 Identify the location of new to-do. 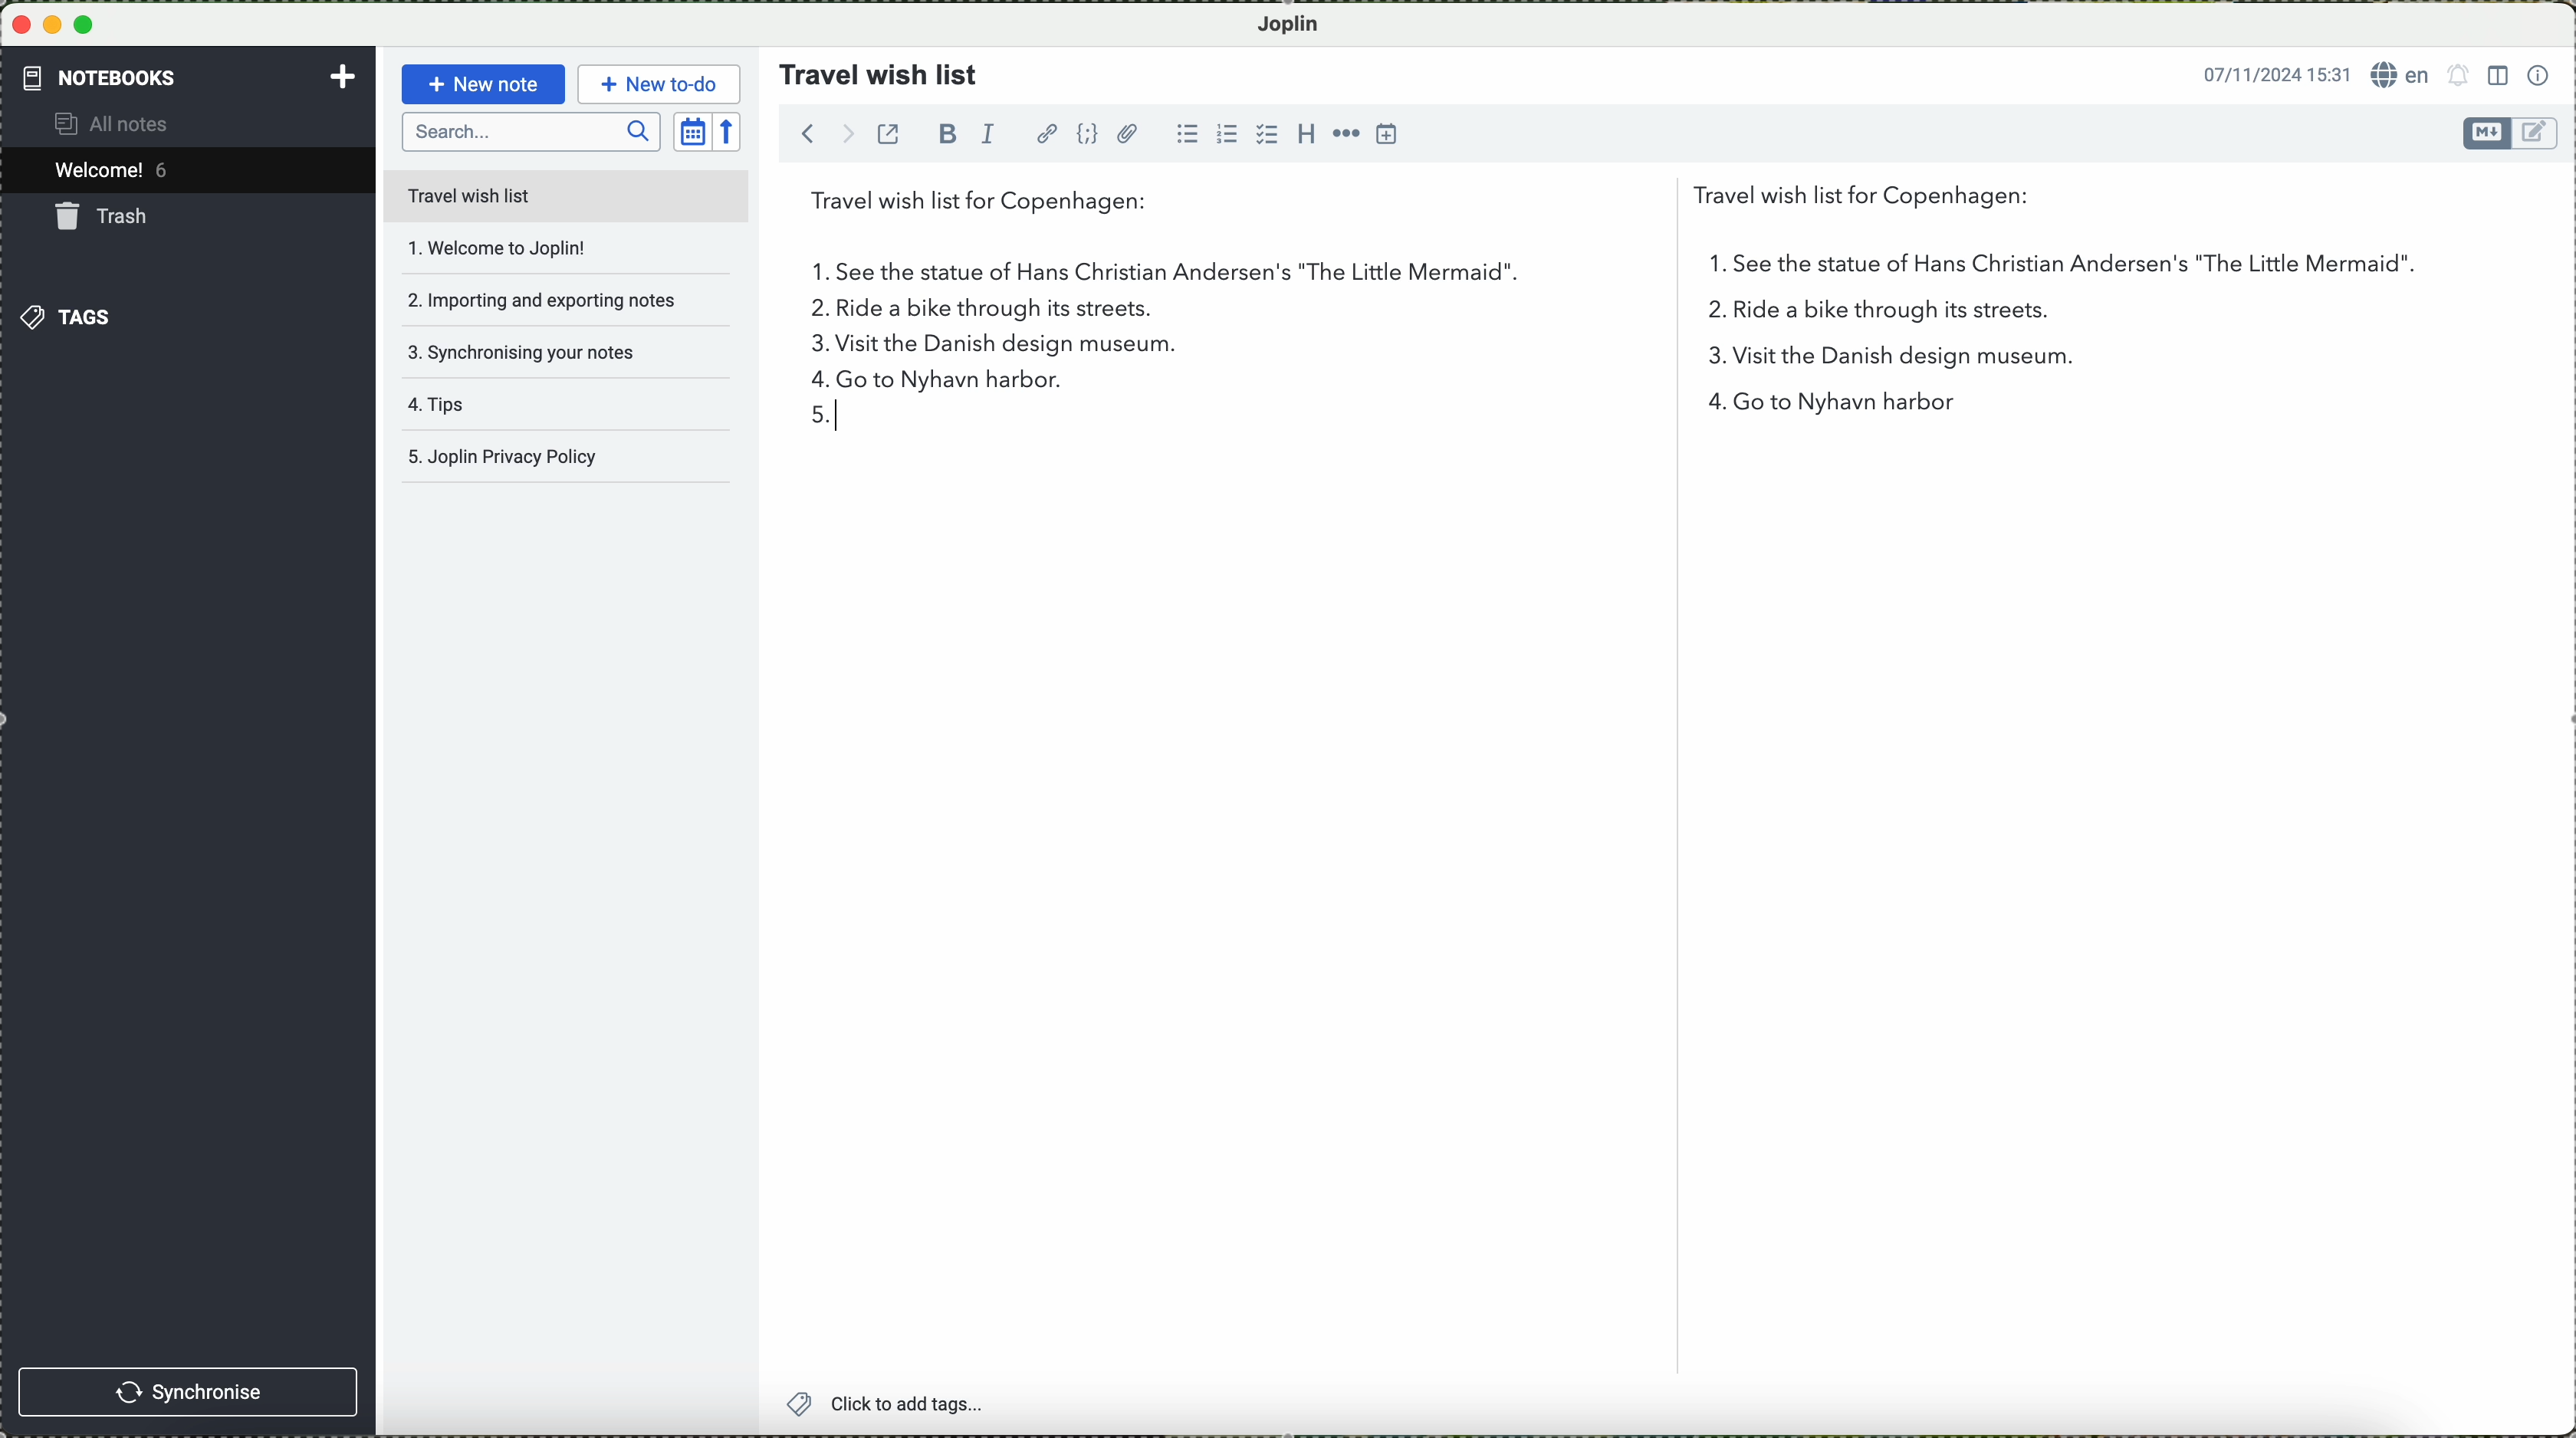
(658, 81).